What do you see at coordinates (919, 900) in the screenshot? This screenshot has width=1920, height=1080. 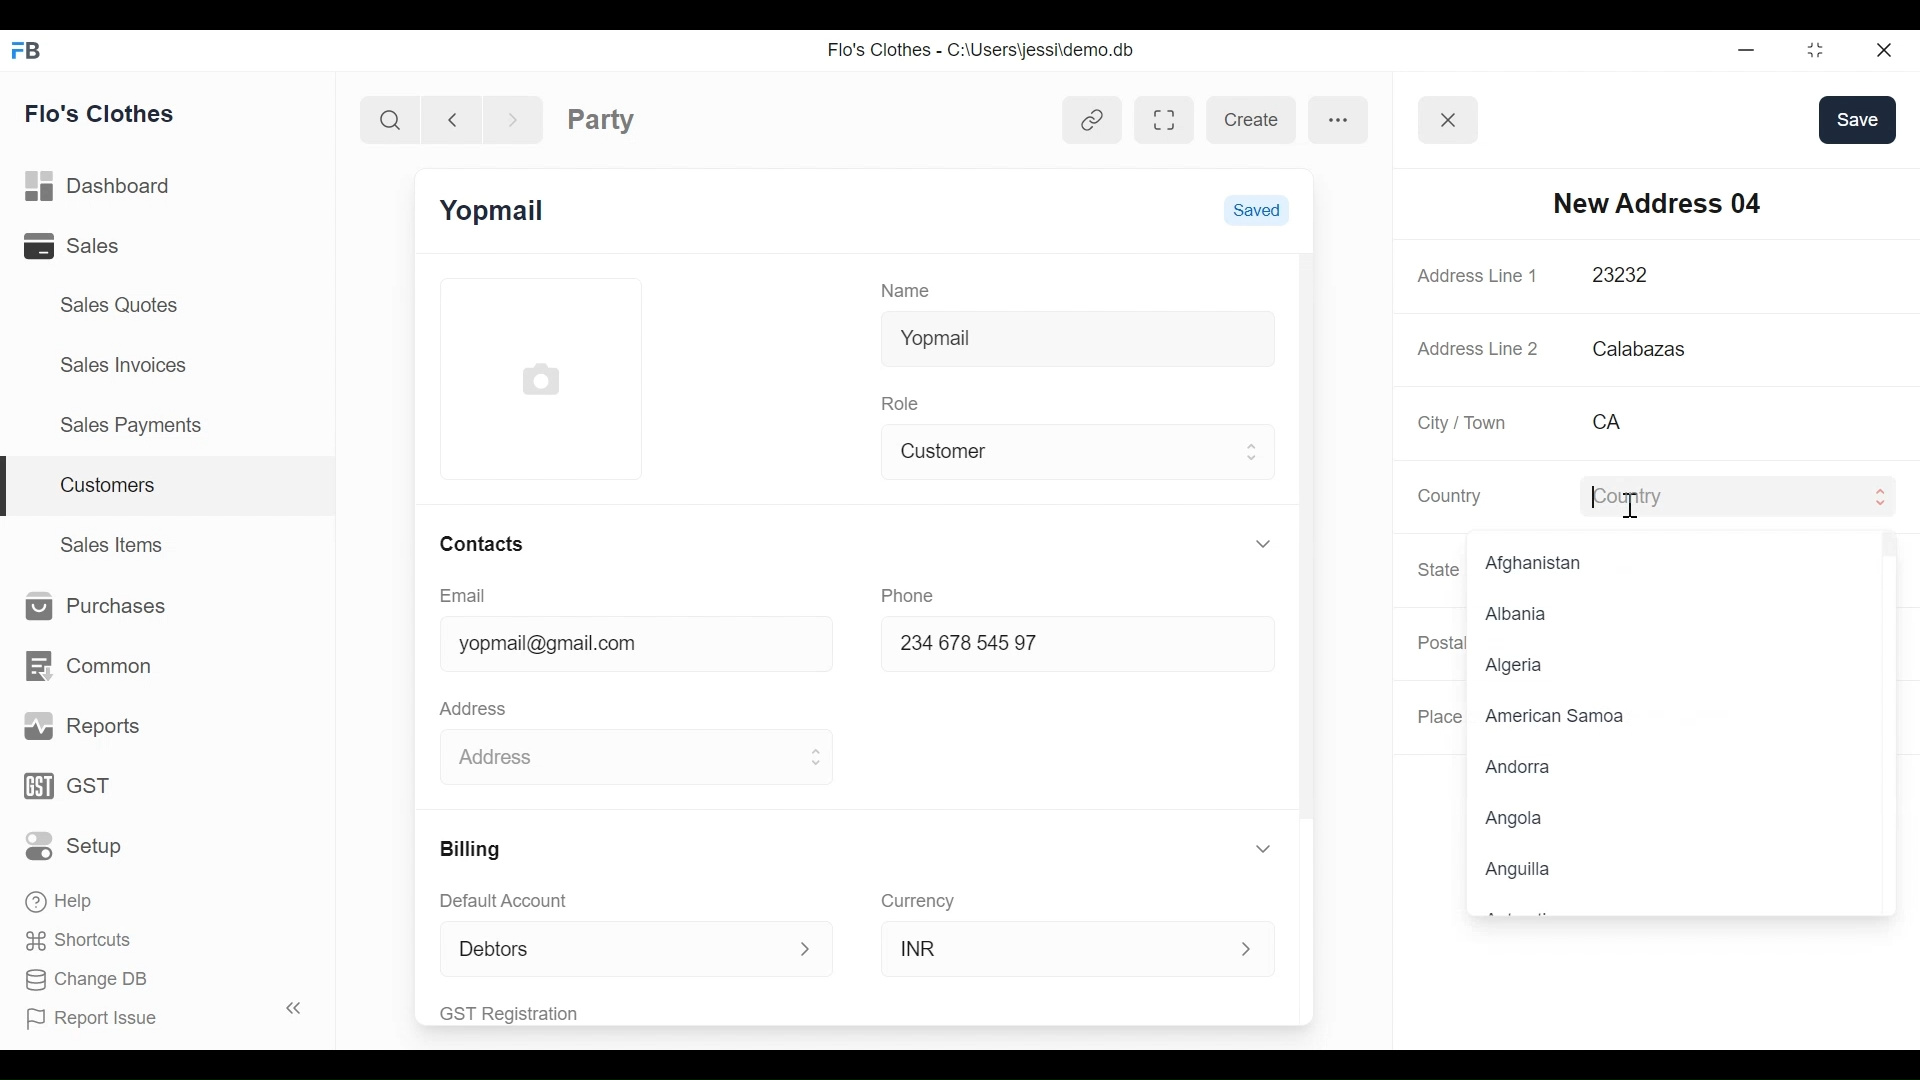 I see `Currency` at bounding box center [919, 900].